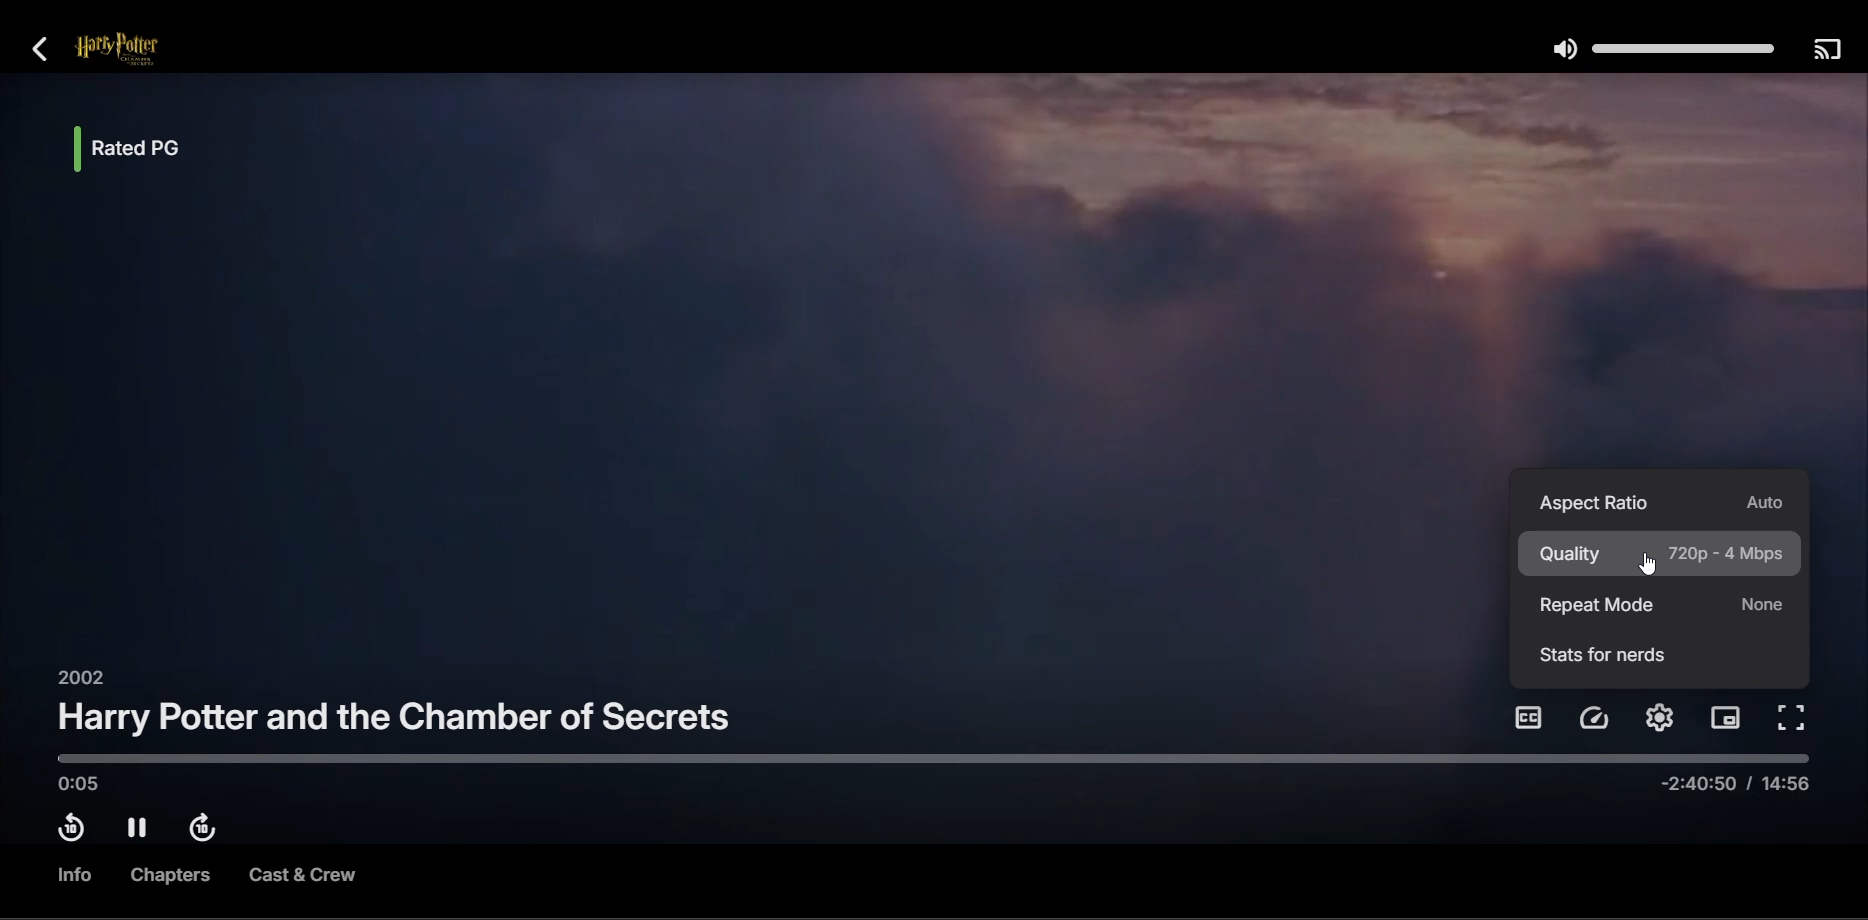 This screenshot has height=920, width=1868. I want to click on Elapsed Time, so click(86, 787).